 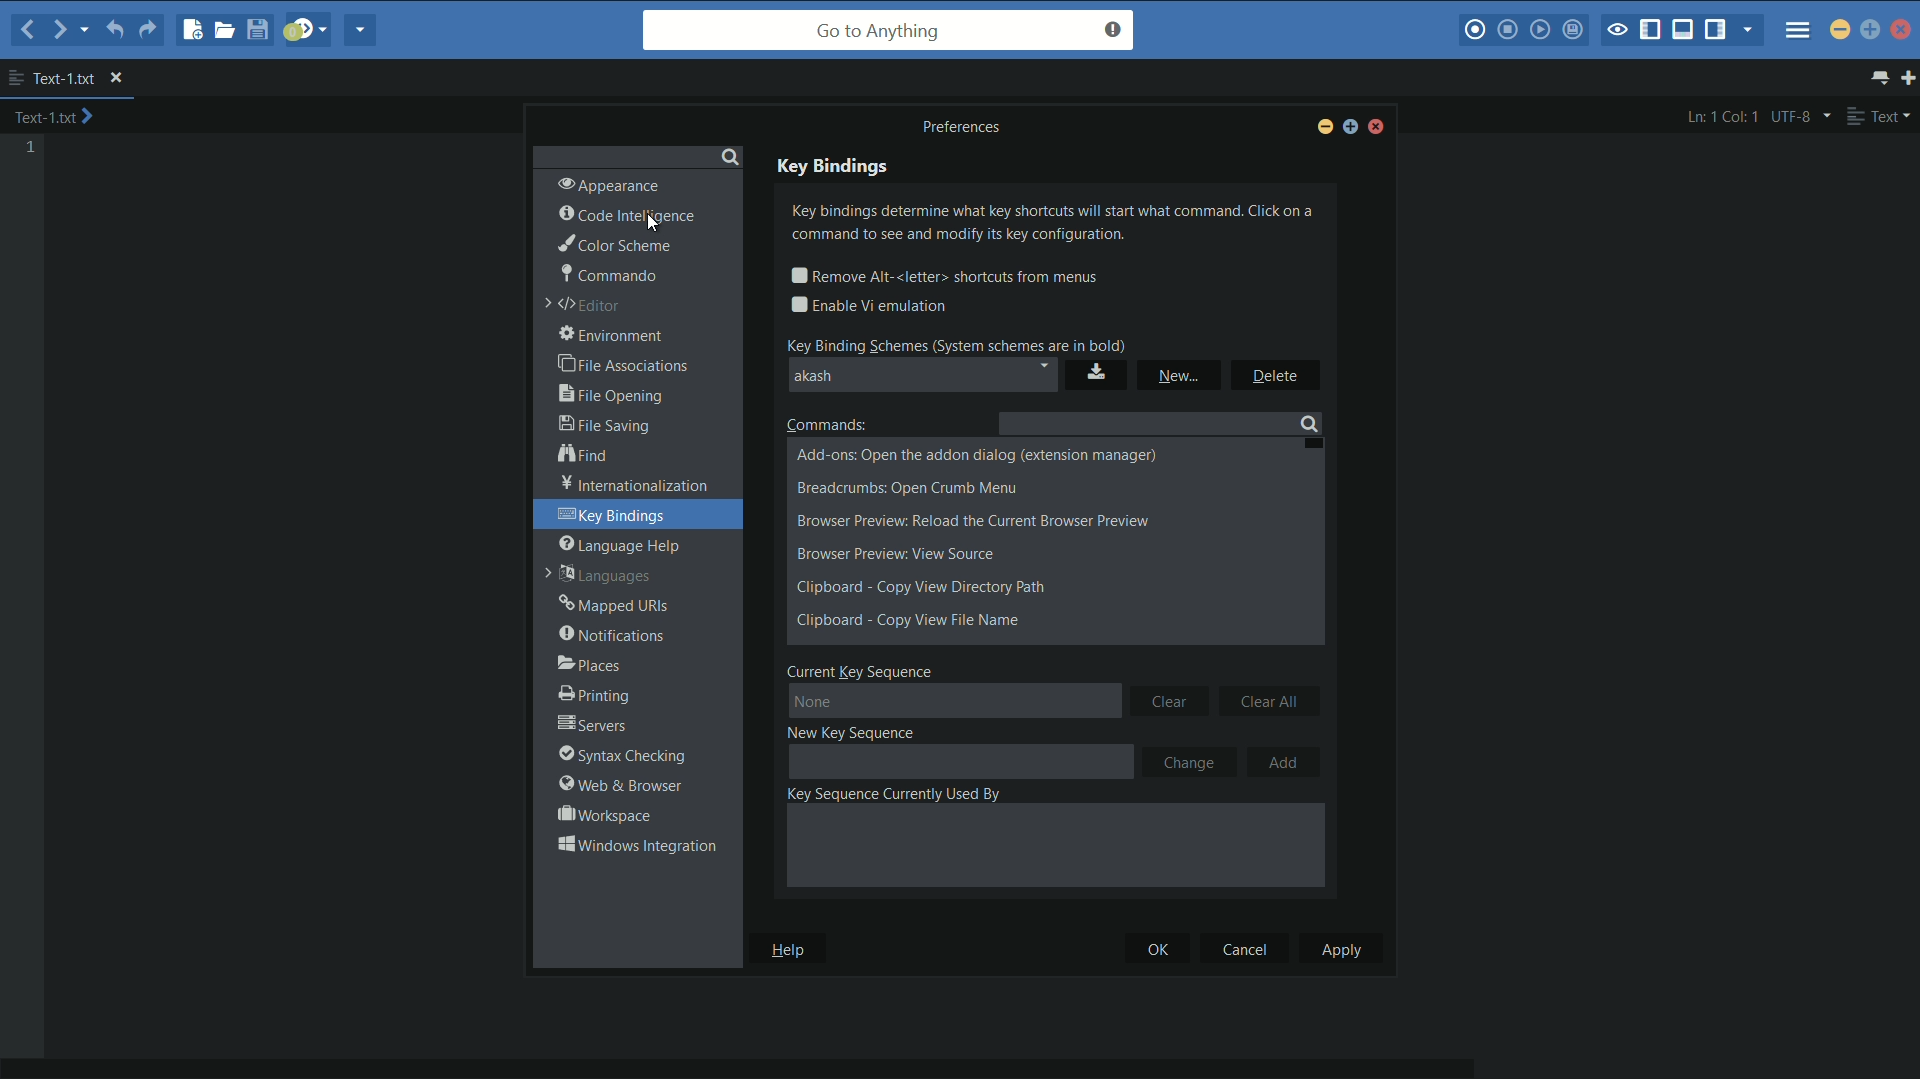 I want to click on workspace, so click(x=603, y=815).